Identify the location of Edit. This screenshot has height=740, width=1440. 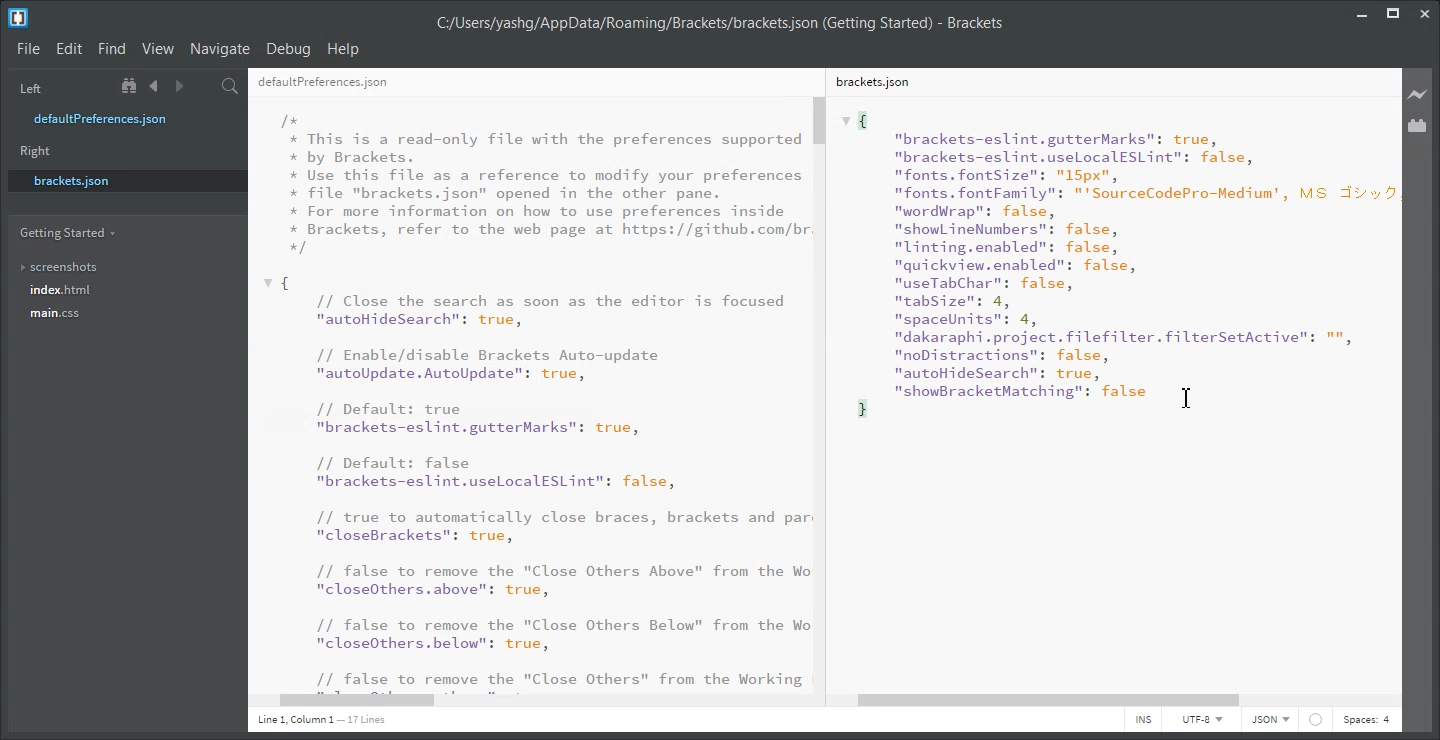
(69, 49).